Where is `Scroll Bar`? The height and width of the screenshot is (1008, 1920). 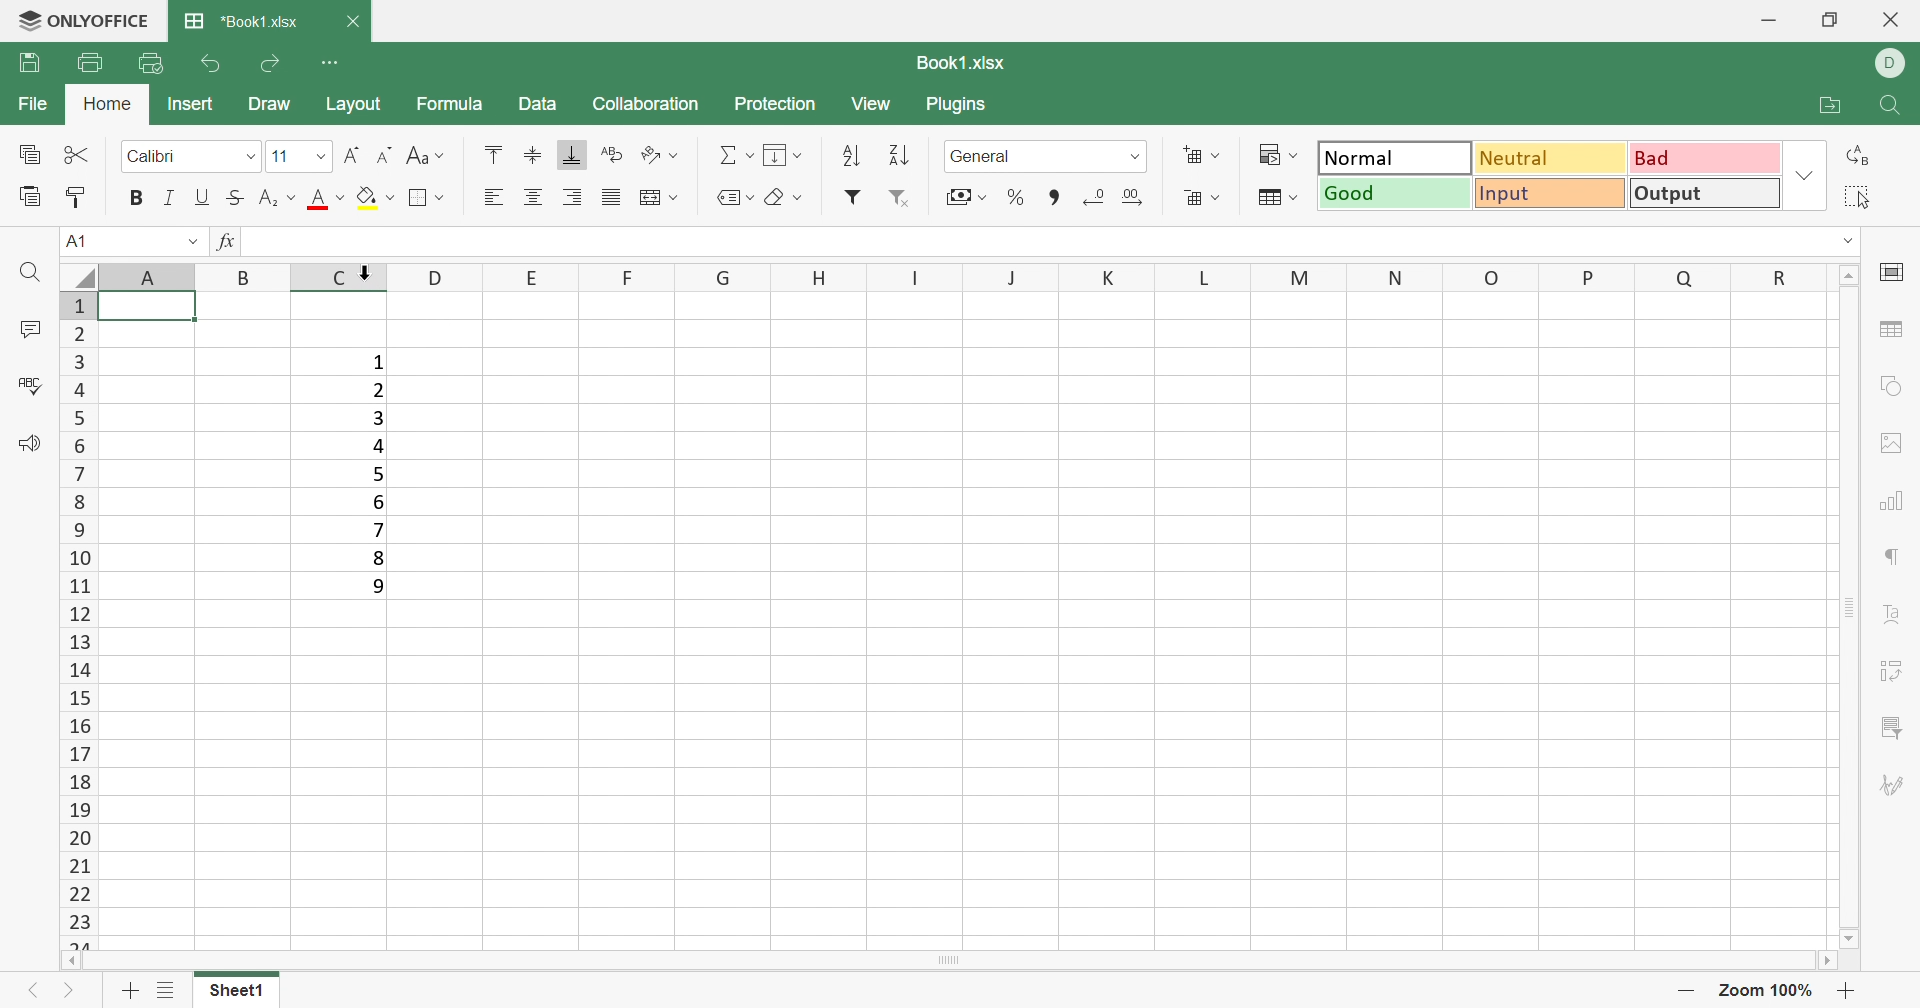
Scroll Bar is located at coordinates (955, 961).